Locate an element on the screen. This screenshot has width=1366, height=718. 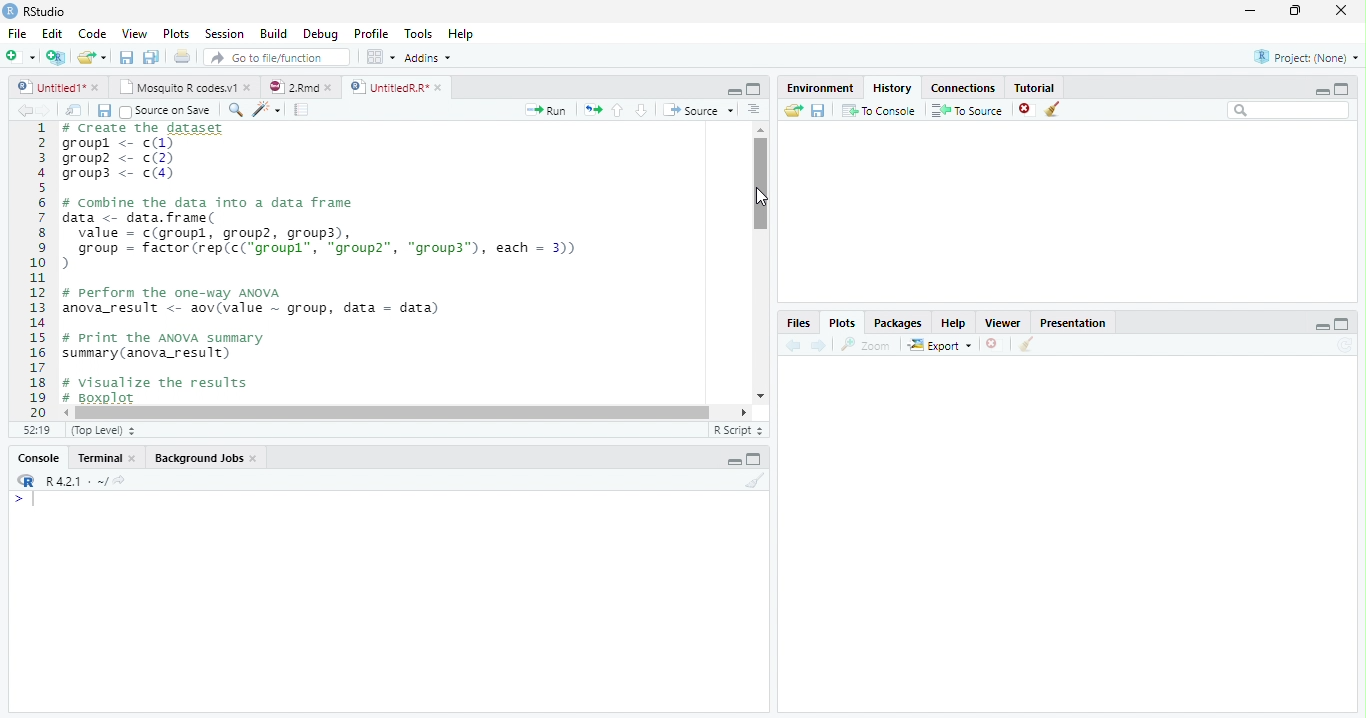
> is located at coordinates (14, 500).